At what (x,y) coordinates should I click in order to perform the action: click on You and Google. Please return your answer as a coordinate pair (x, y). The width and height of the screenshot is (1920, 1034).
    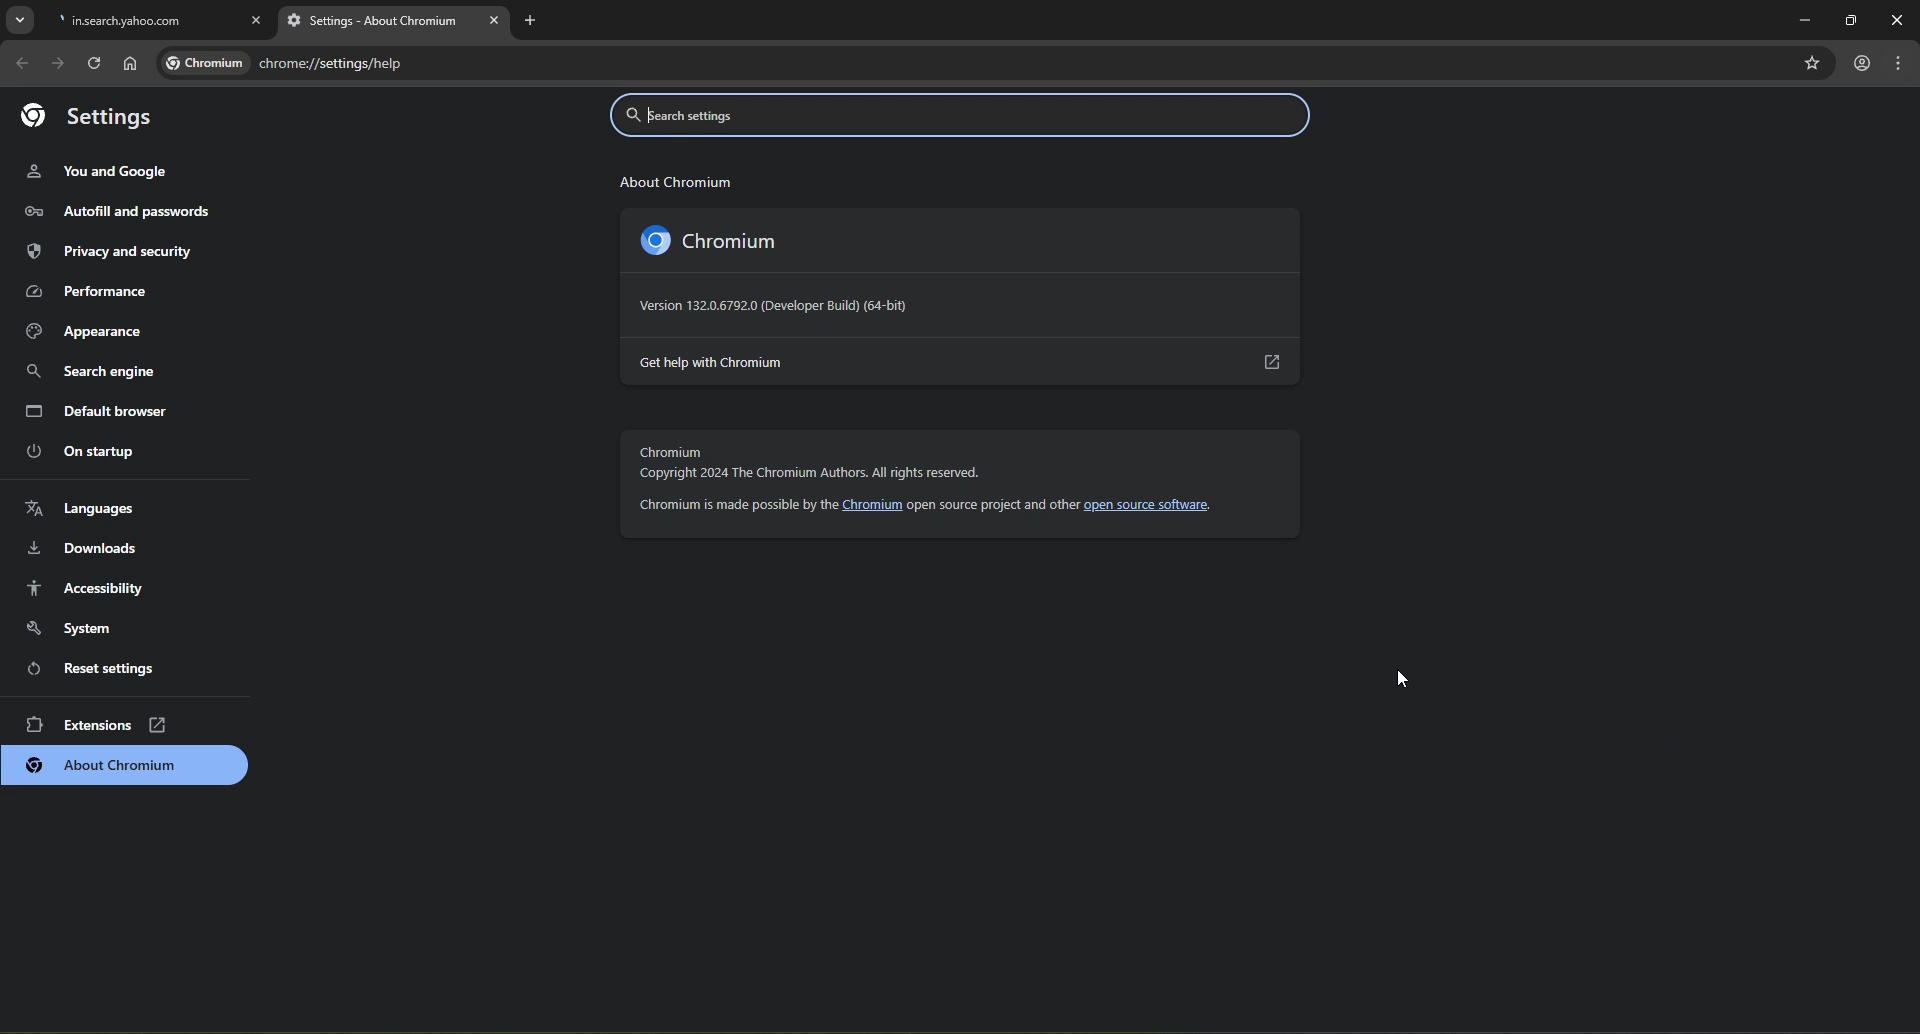
    Looking at the image, I should click on (104, 172).